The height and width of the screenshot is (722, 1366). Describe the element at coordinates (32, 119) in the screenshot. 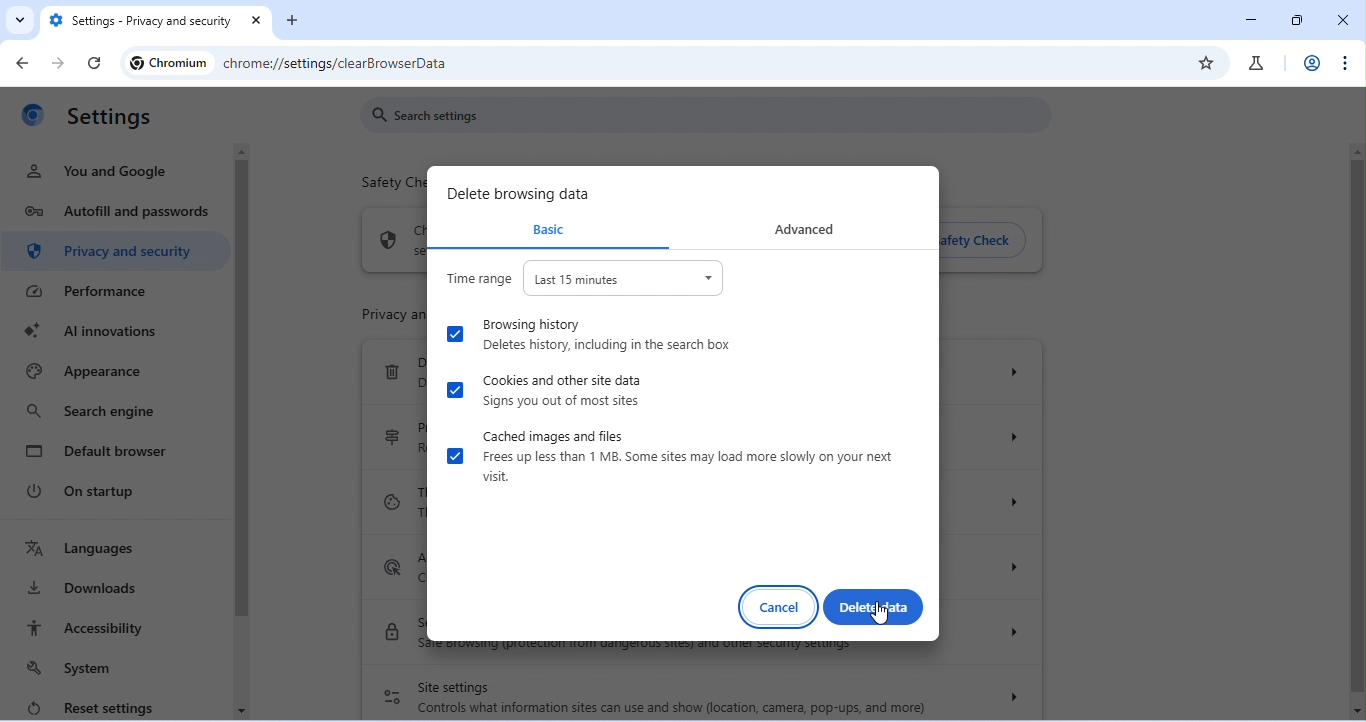

I see `chromium logo` at that location.